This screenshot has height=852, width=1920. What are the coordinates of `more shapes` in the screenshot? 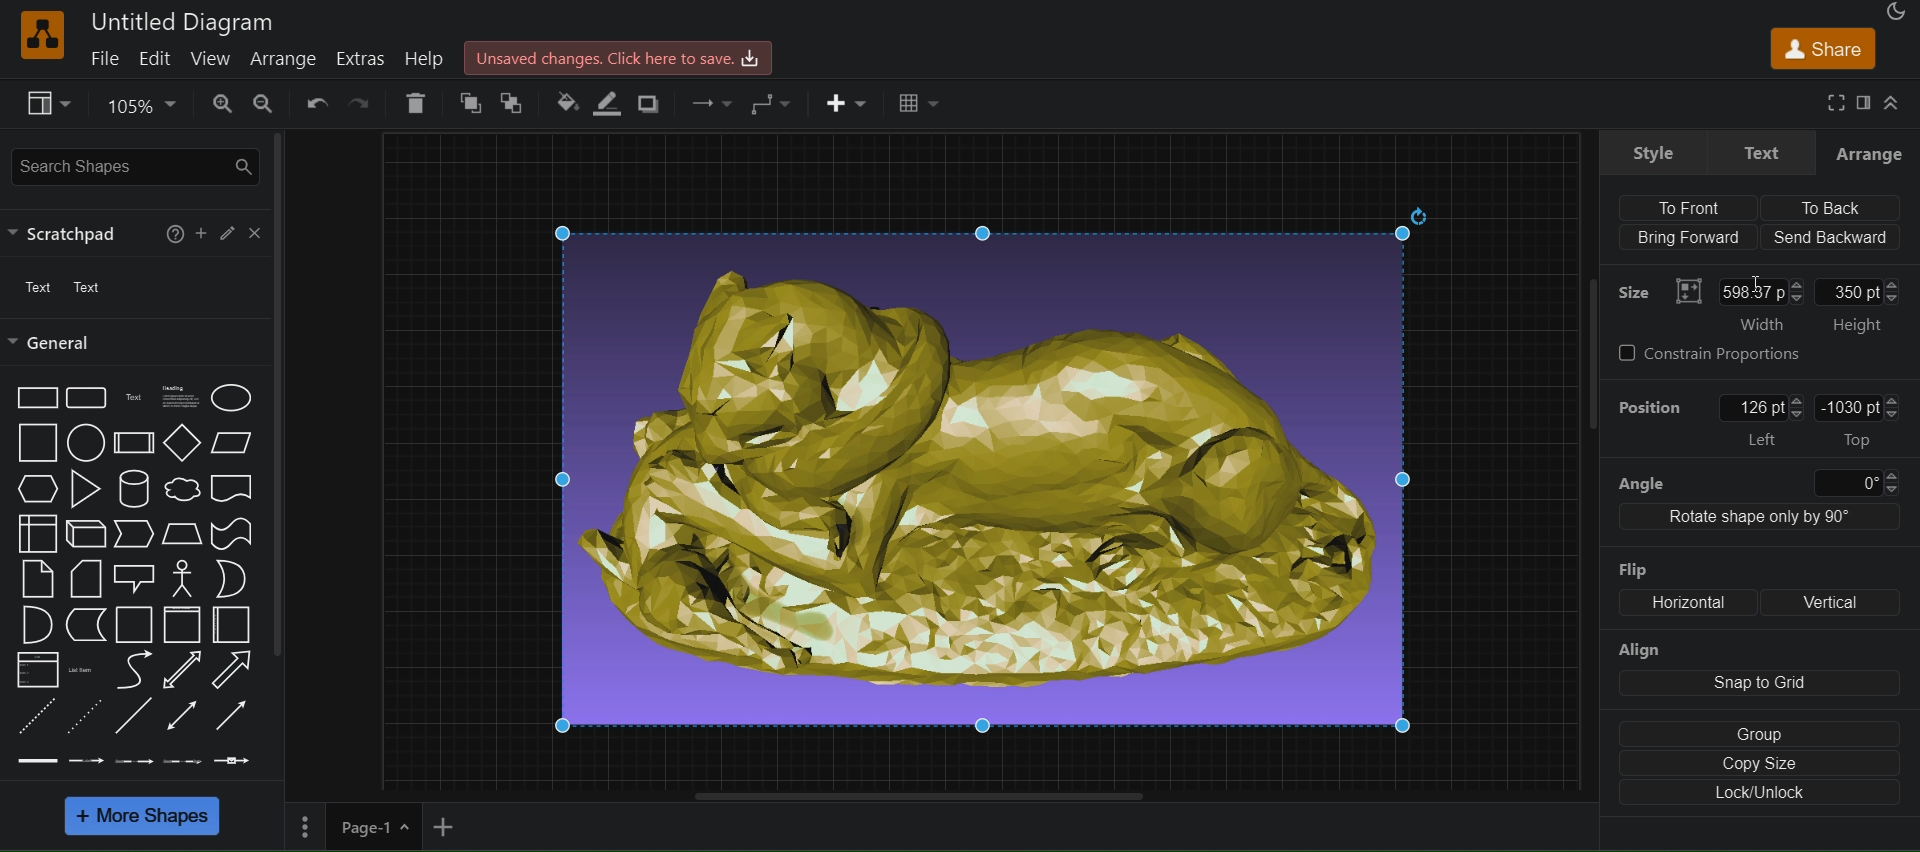 It's located at (146, 818).